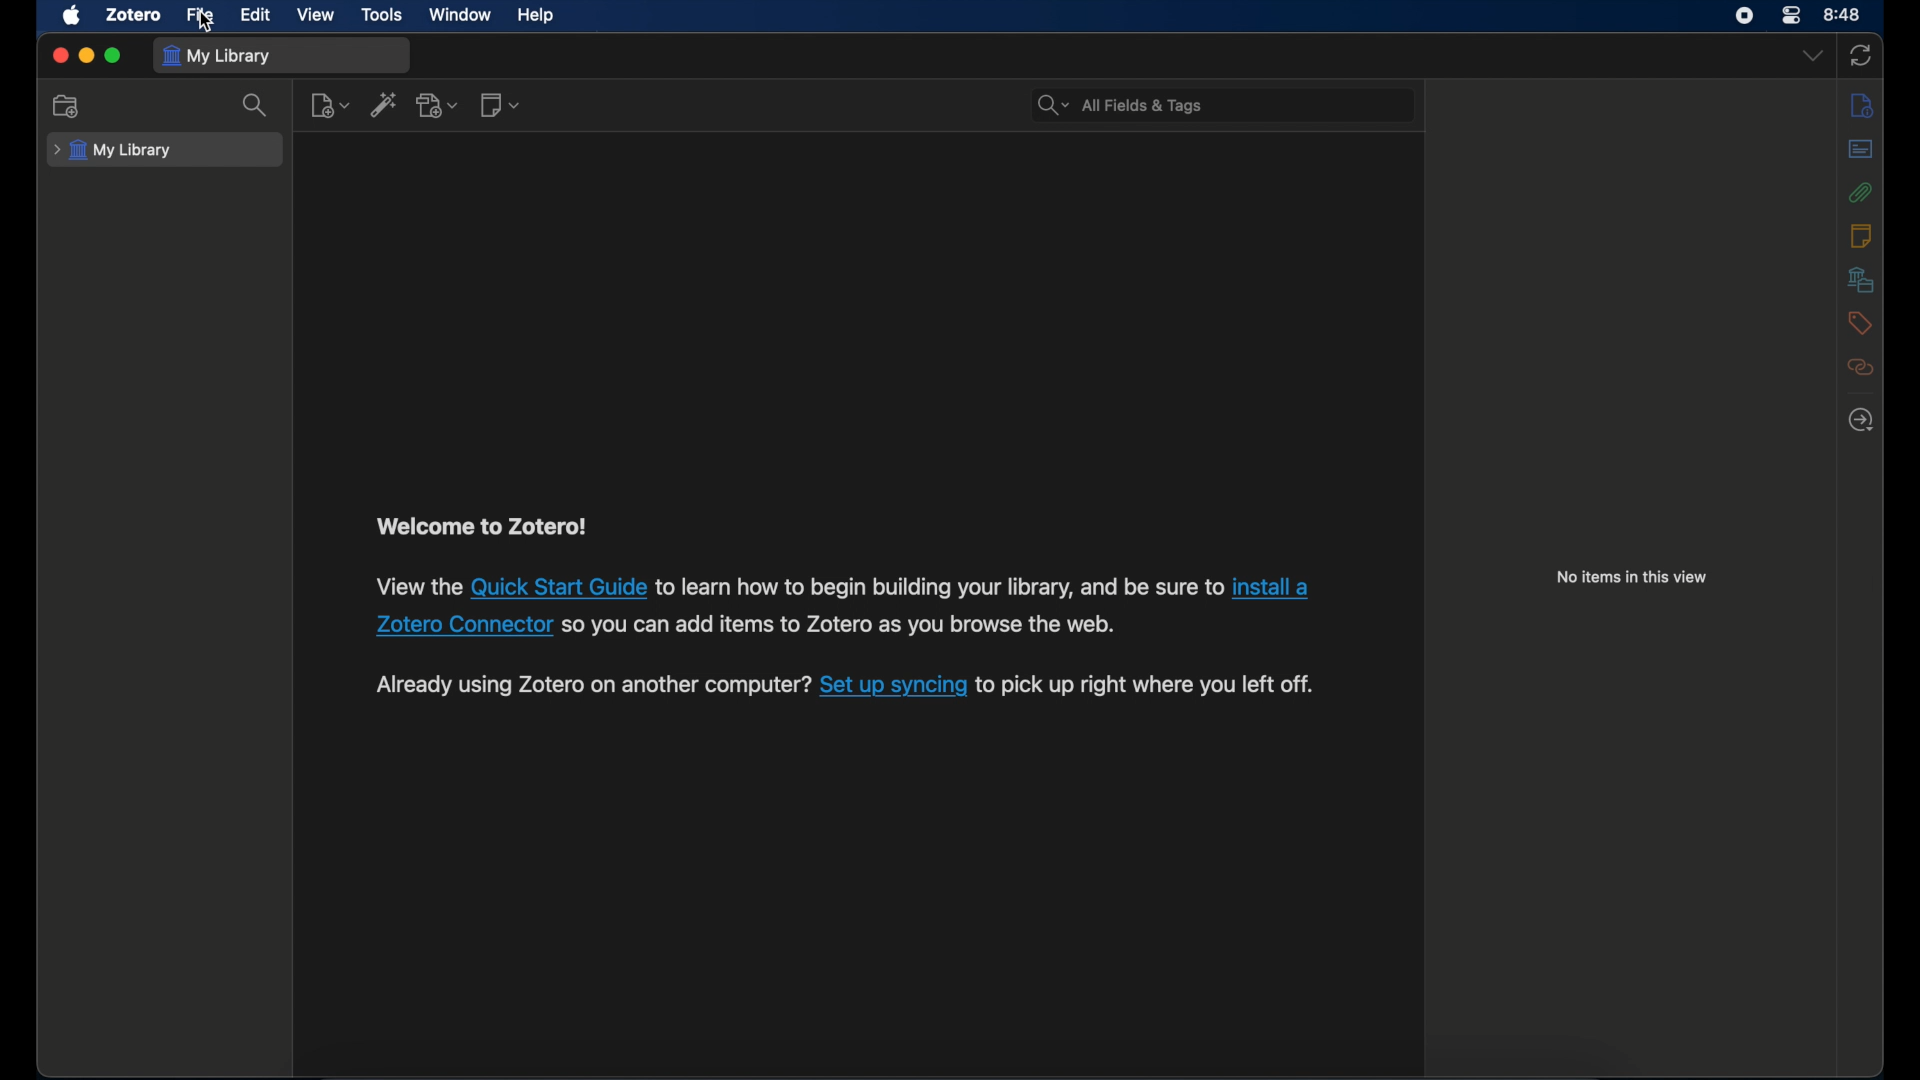 This screenshot has width=1920, height=1080. What do you see at coordinates (254, 15) in the screenshot?
I see `edit` at bounding box center [254, 15].